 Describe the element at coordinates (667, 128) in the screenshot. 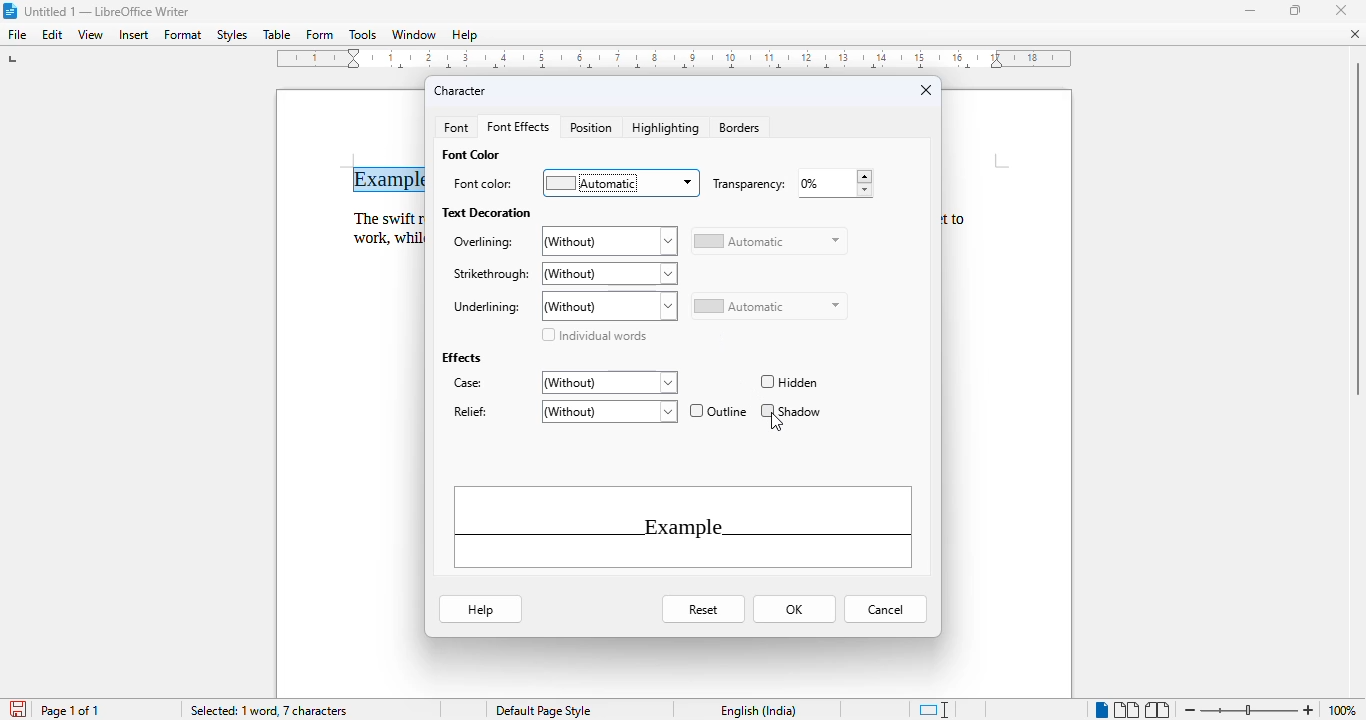

I see `highlighting` at that location.